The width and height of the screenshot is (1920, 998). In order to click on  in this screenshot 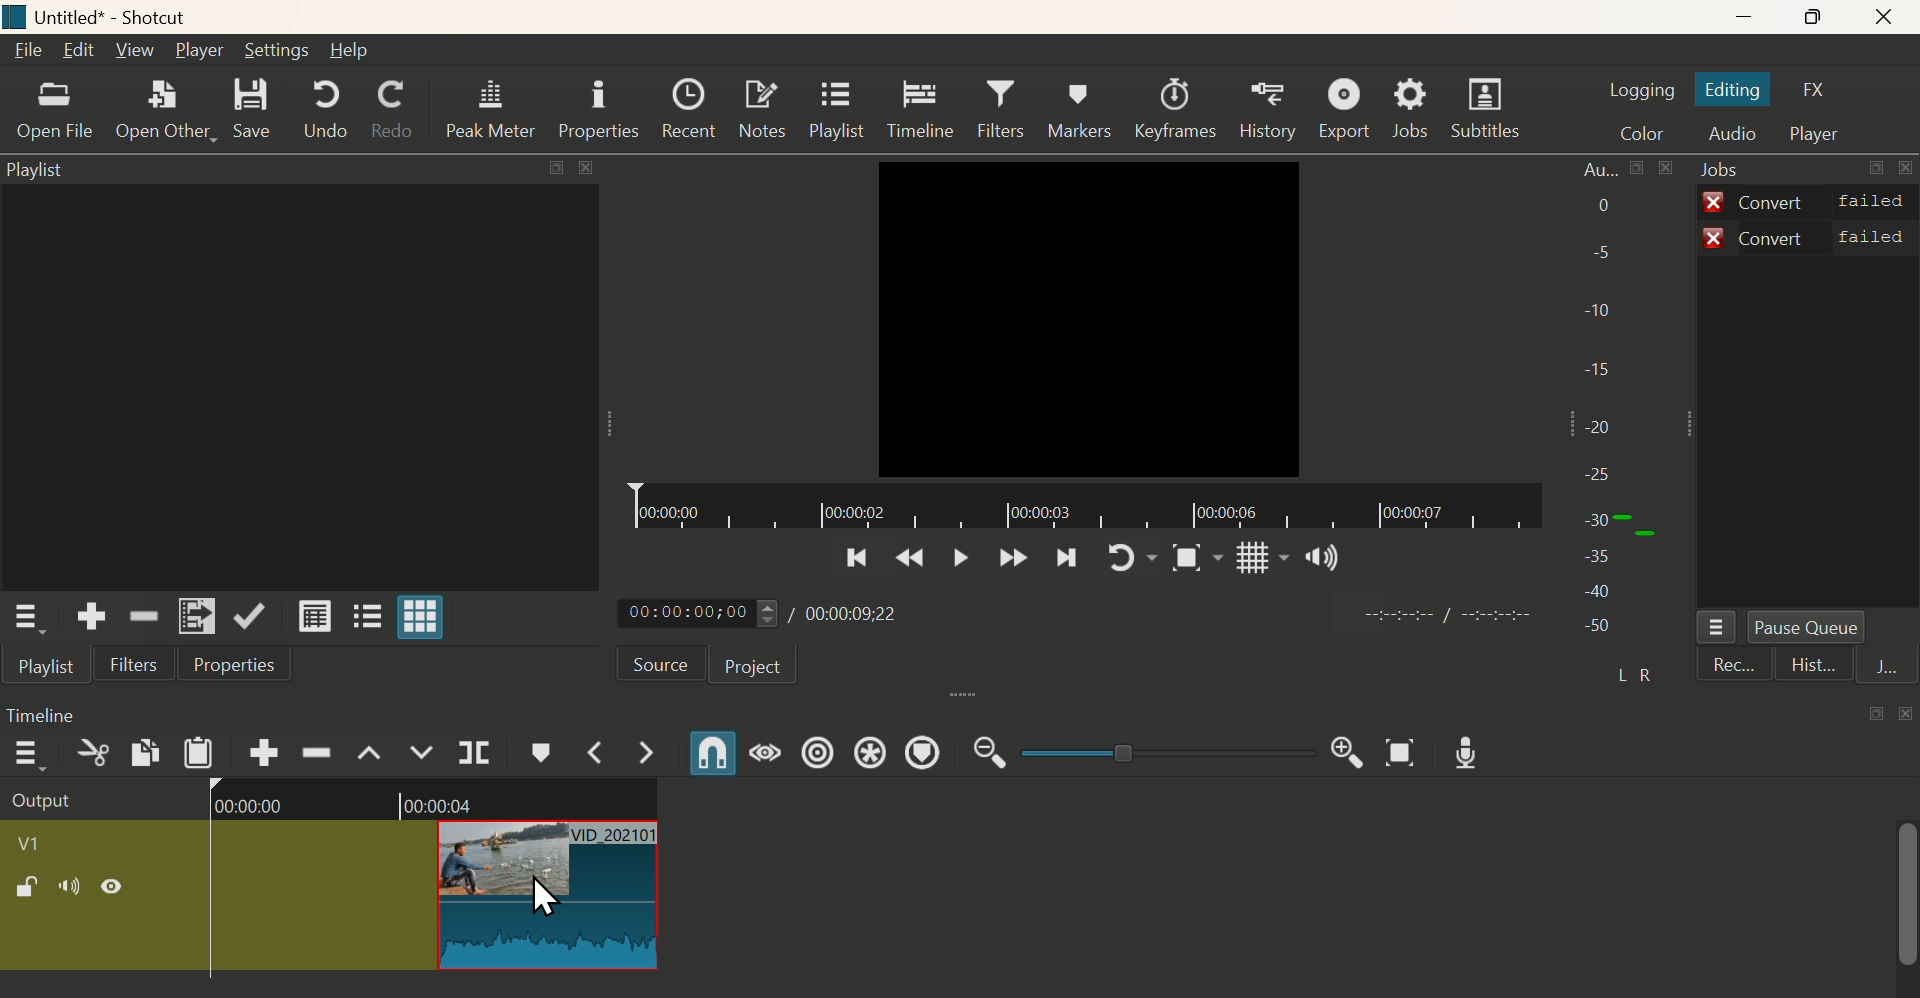, I will do `click(991, 751)`.